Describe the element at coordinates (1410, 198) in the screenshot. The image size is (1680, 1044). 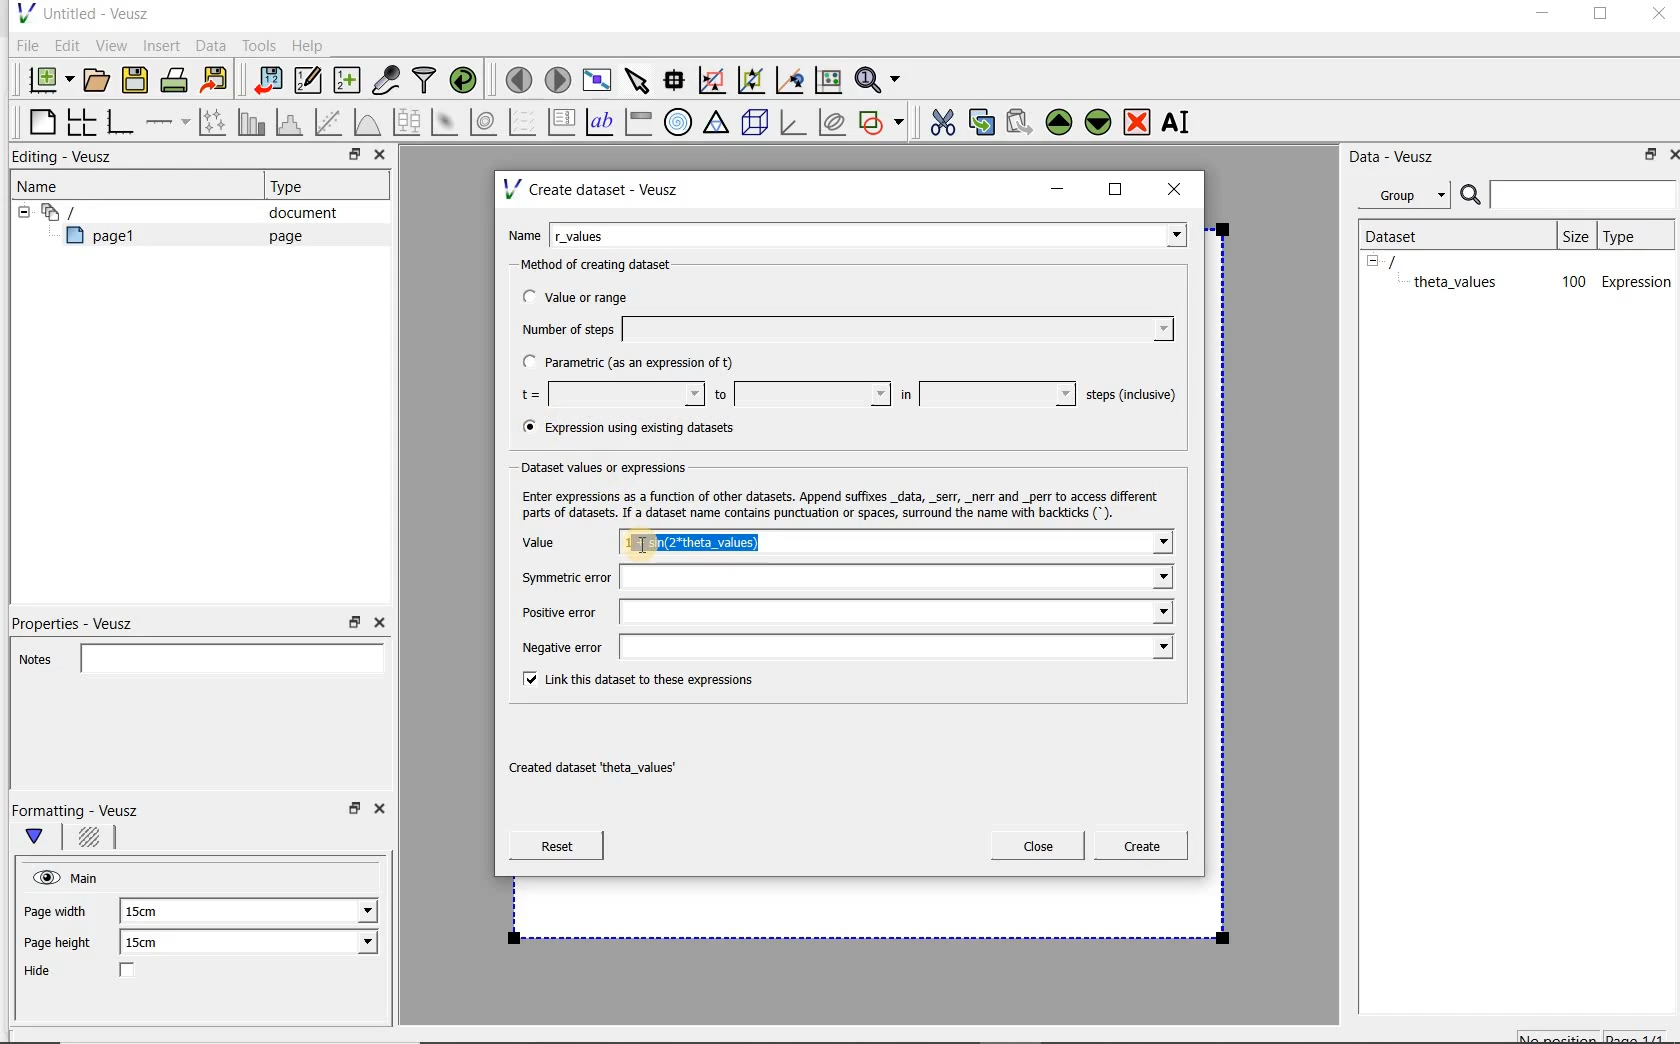
I see `Group` at that location.